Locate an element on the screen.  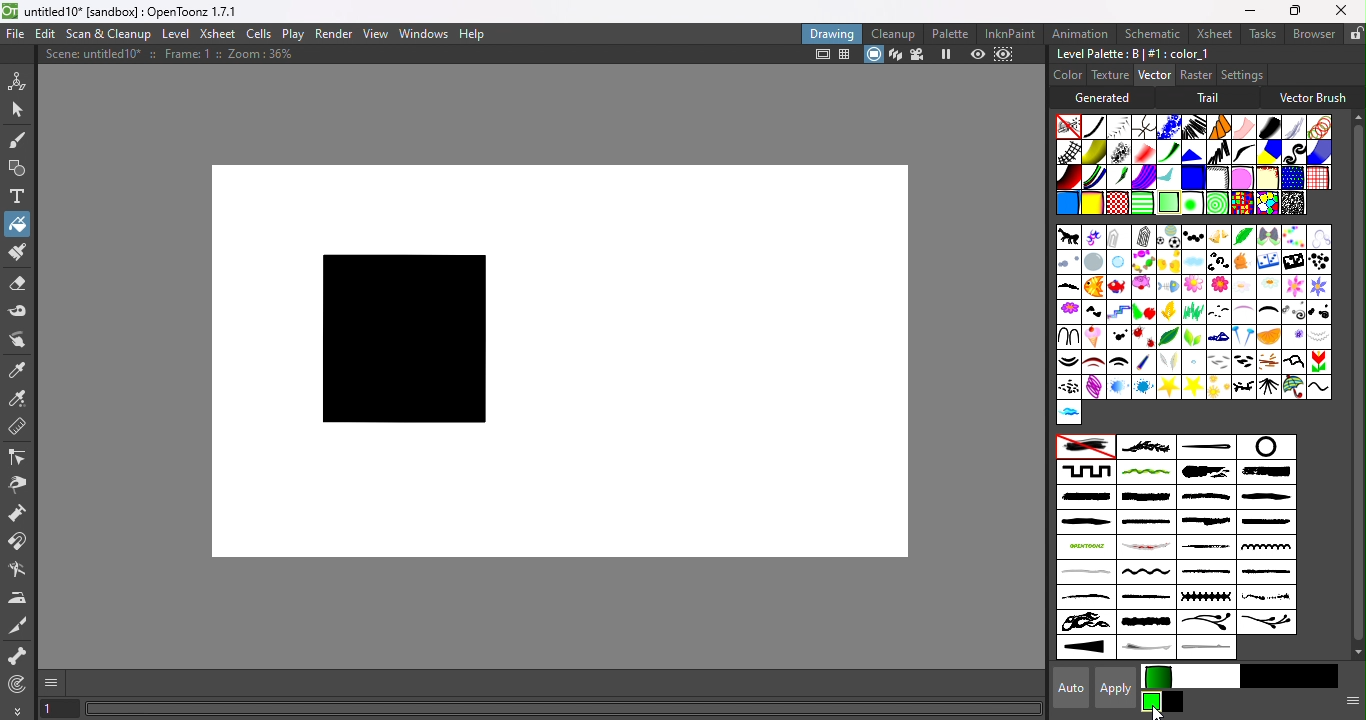
frame is located at coordinates (1118, 312).